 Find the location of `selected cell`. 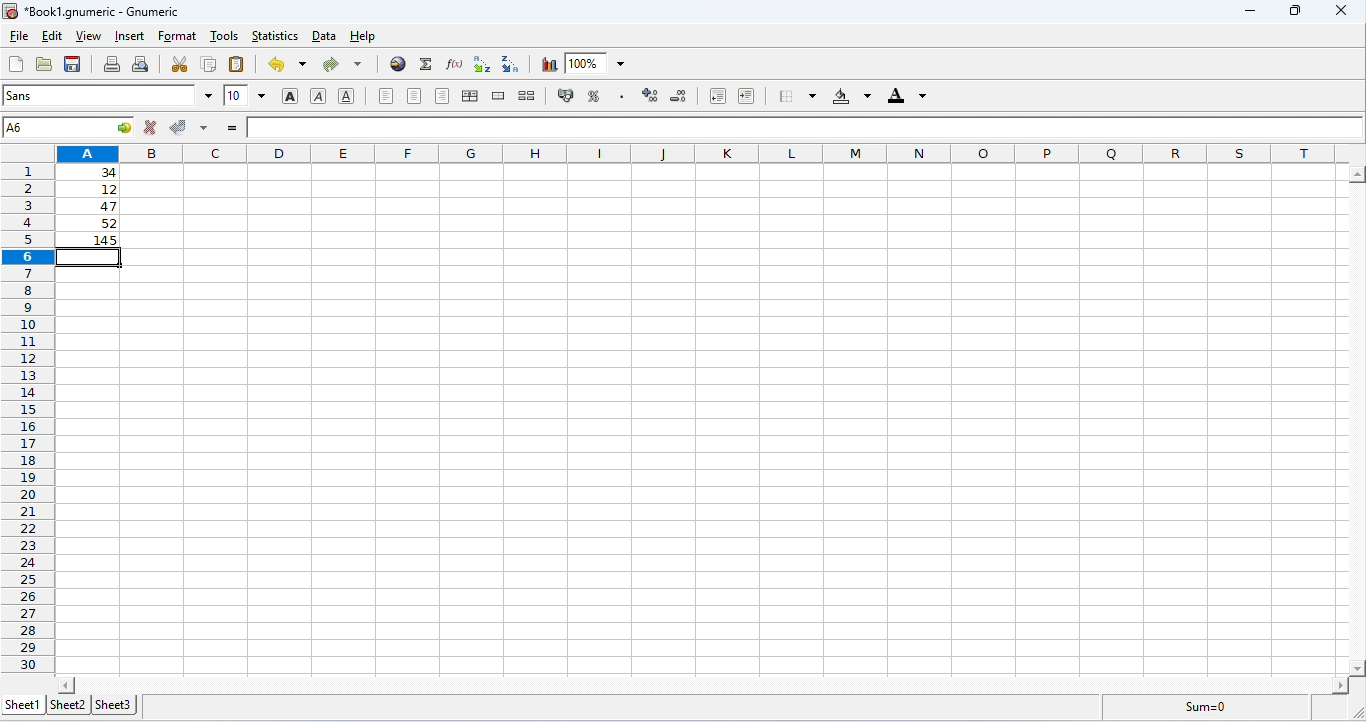

selected cell is located at coordinates (91, 258).